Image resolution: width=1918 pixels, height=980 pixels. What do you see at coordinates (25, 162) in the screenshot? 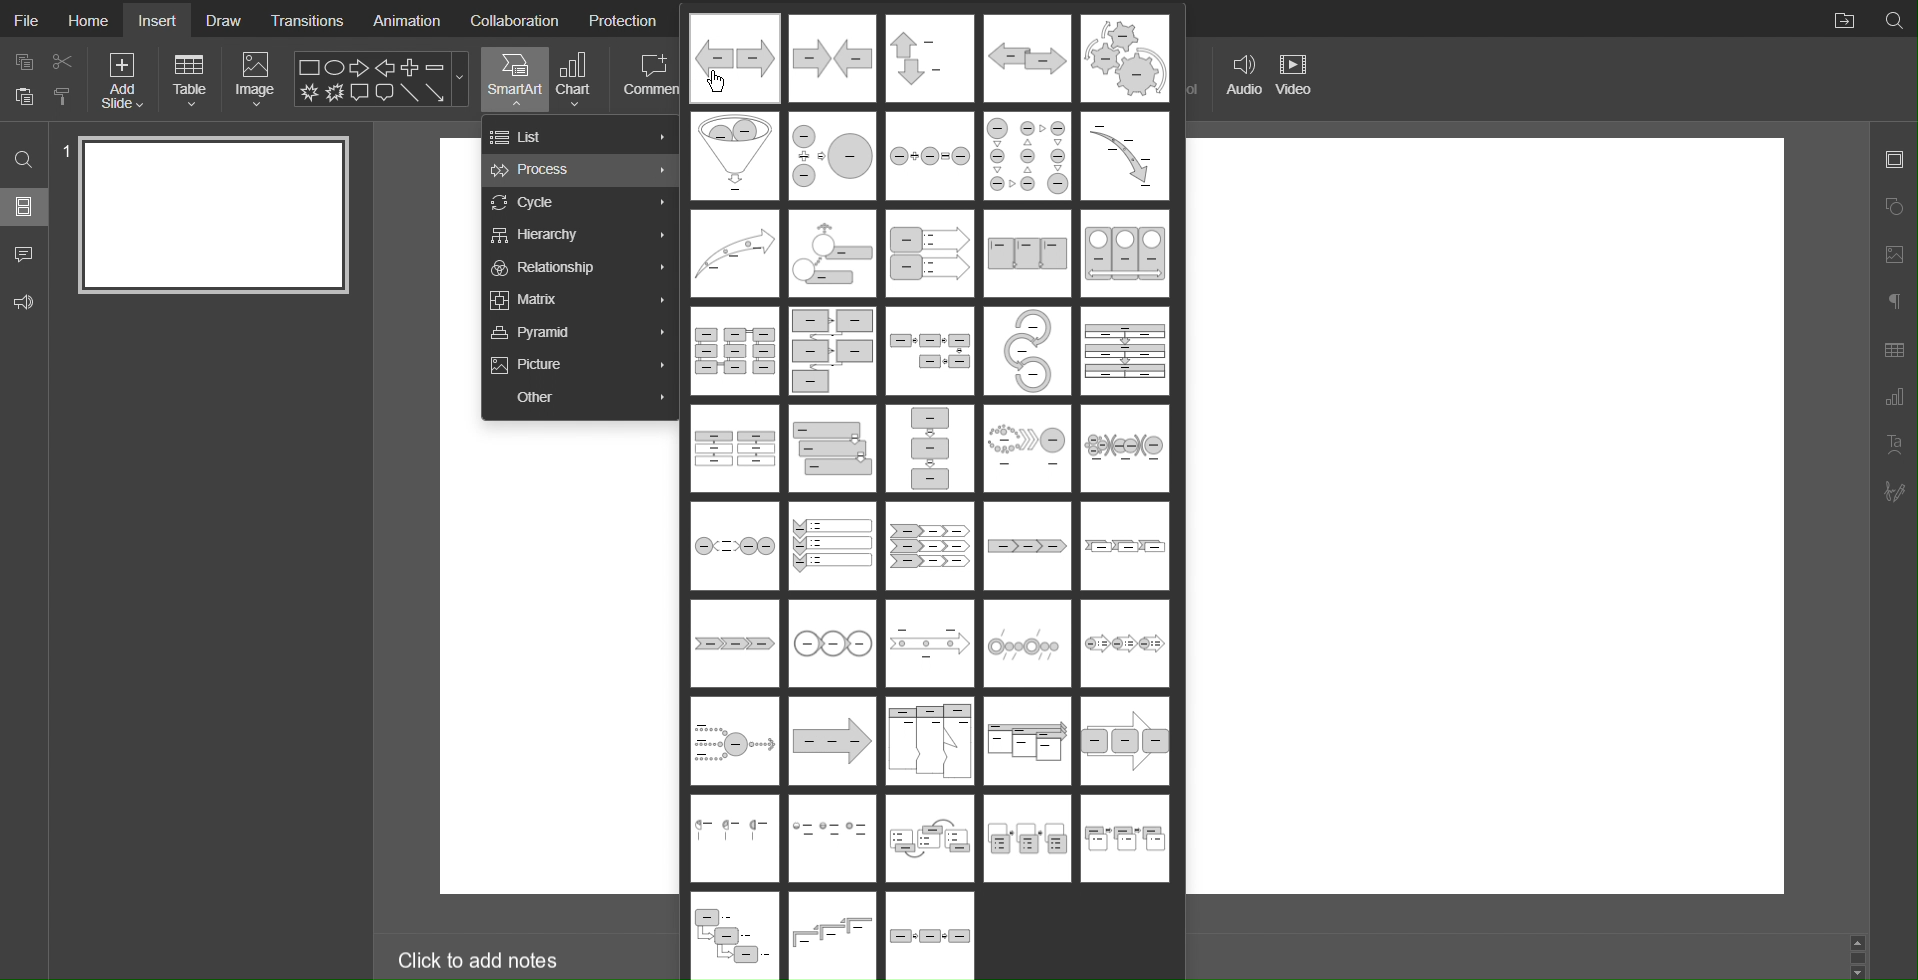
I see `Search` at bounding box center [25, 162].